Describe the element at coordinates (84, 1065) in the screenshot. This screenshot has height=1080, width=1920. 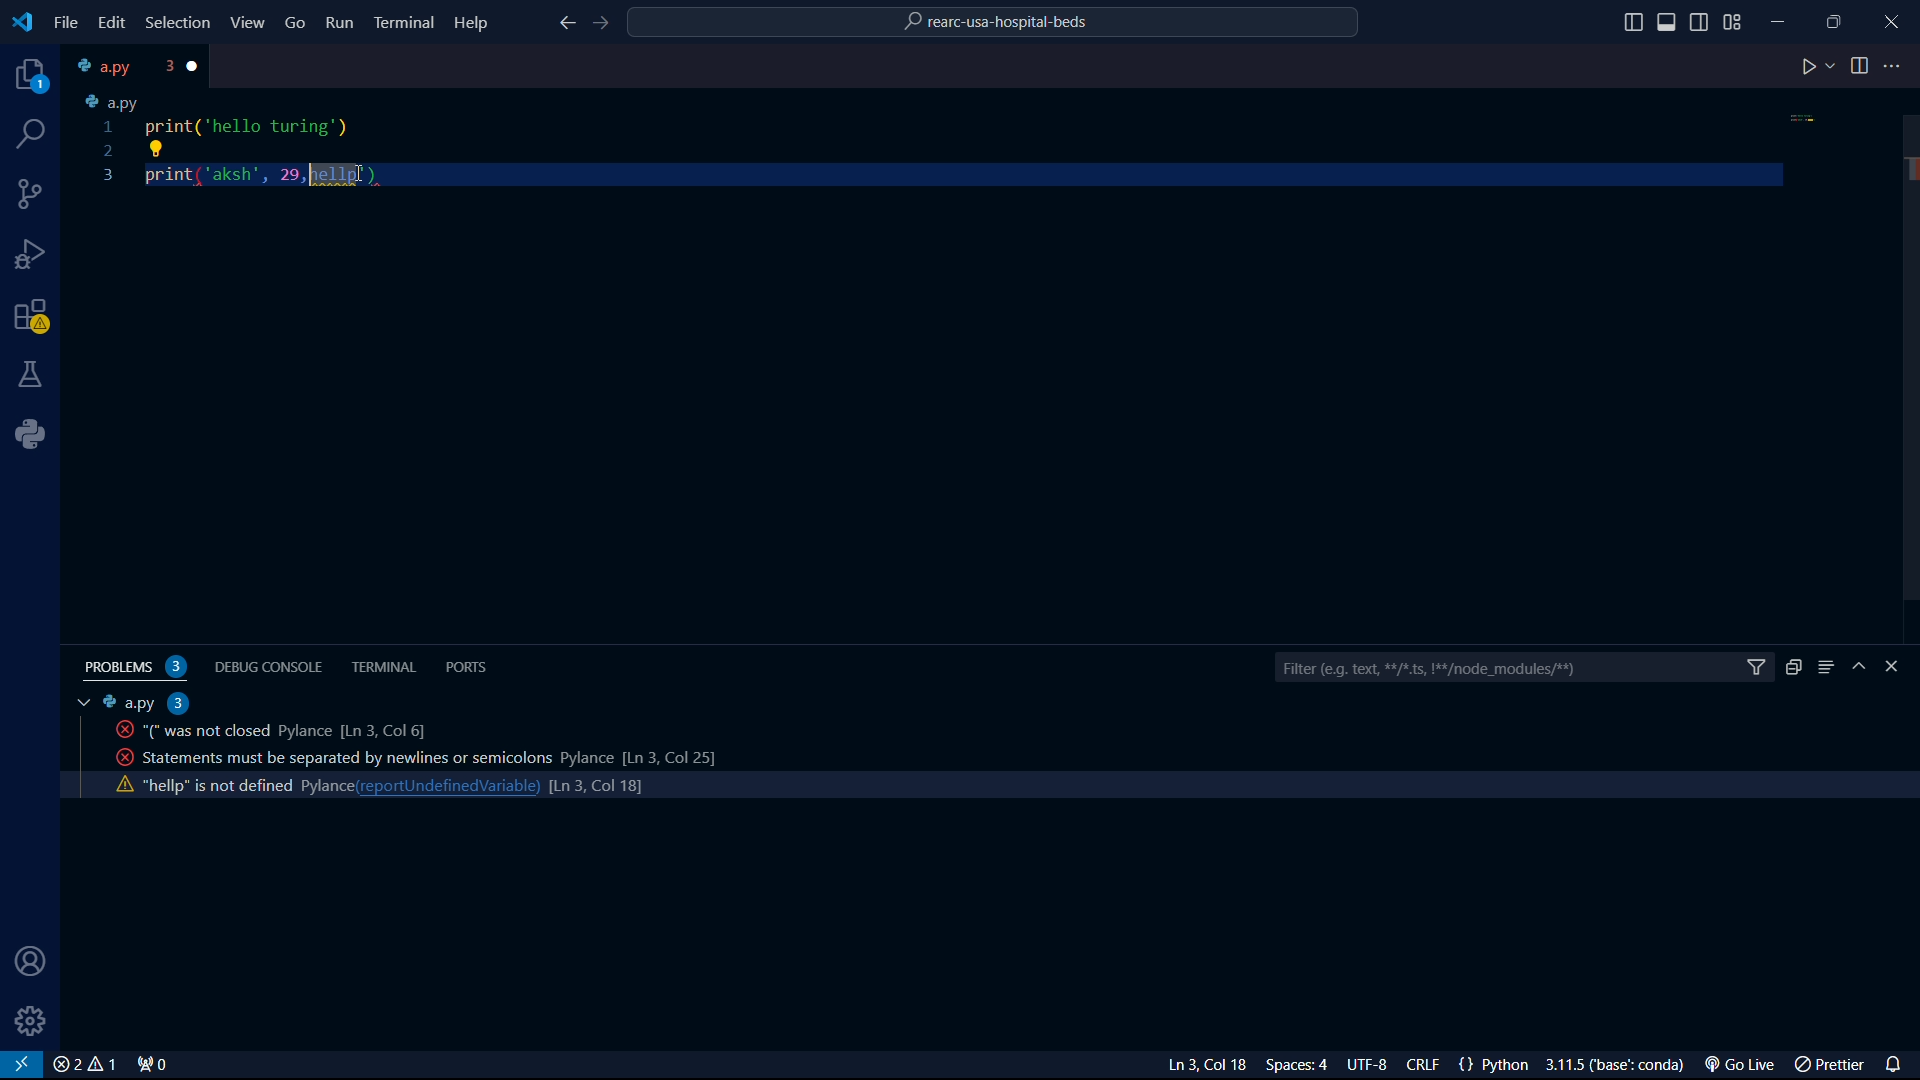
I see `close` at that location.